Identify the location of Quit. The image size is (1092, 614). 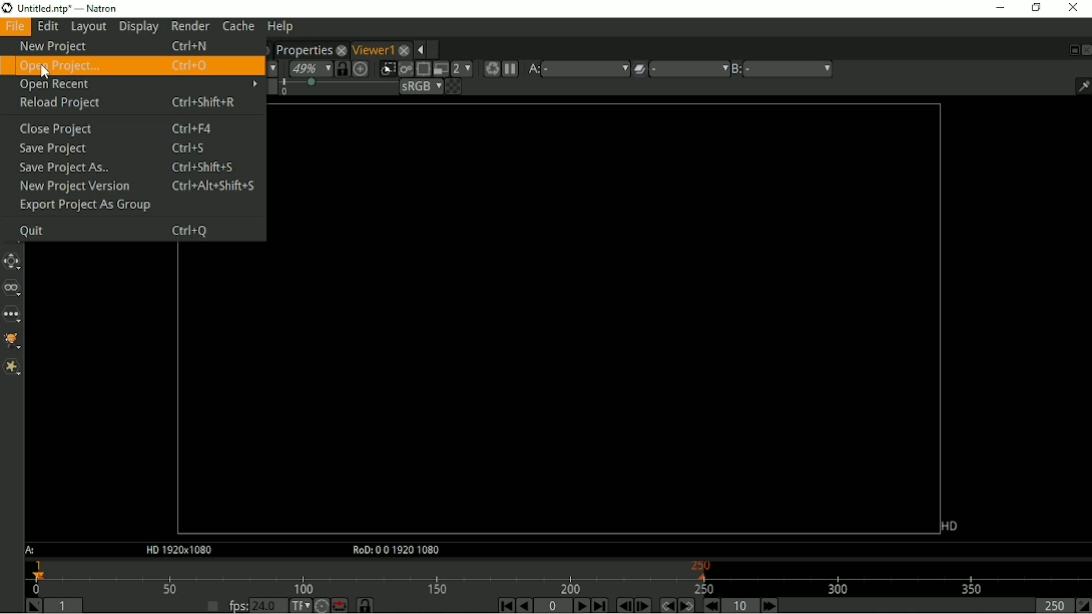
(112, 230).